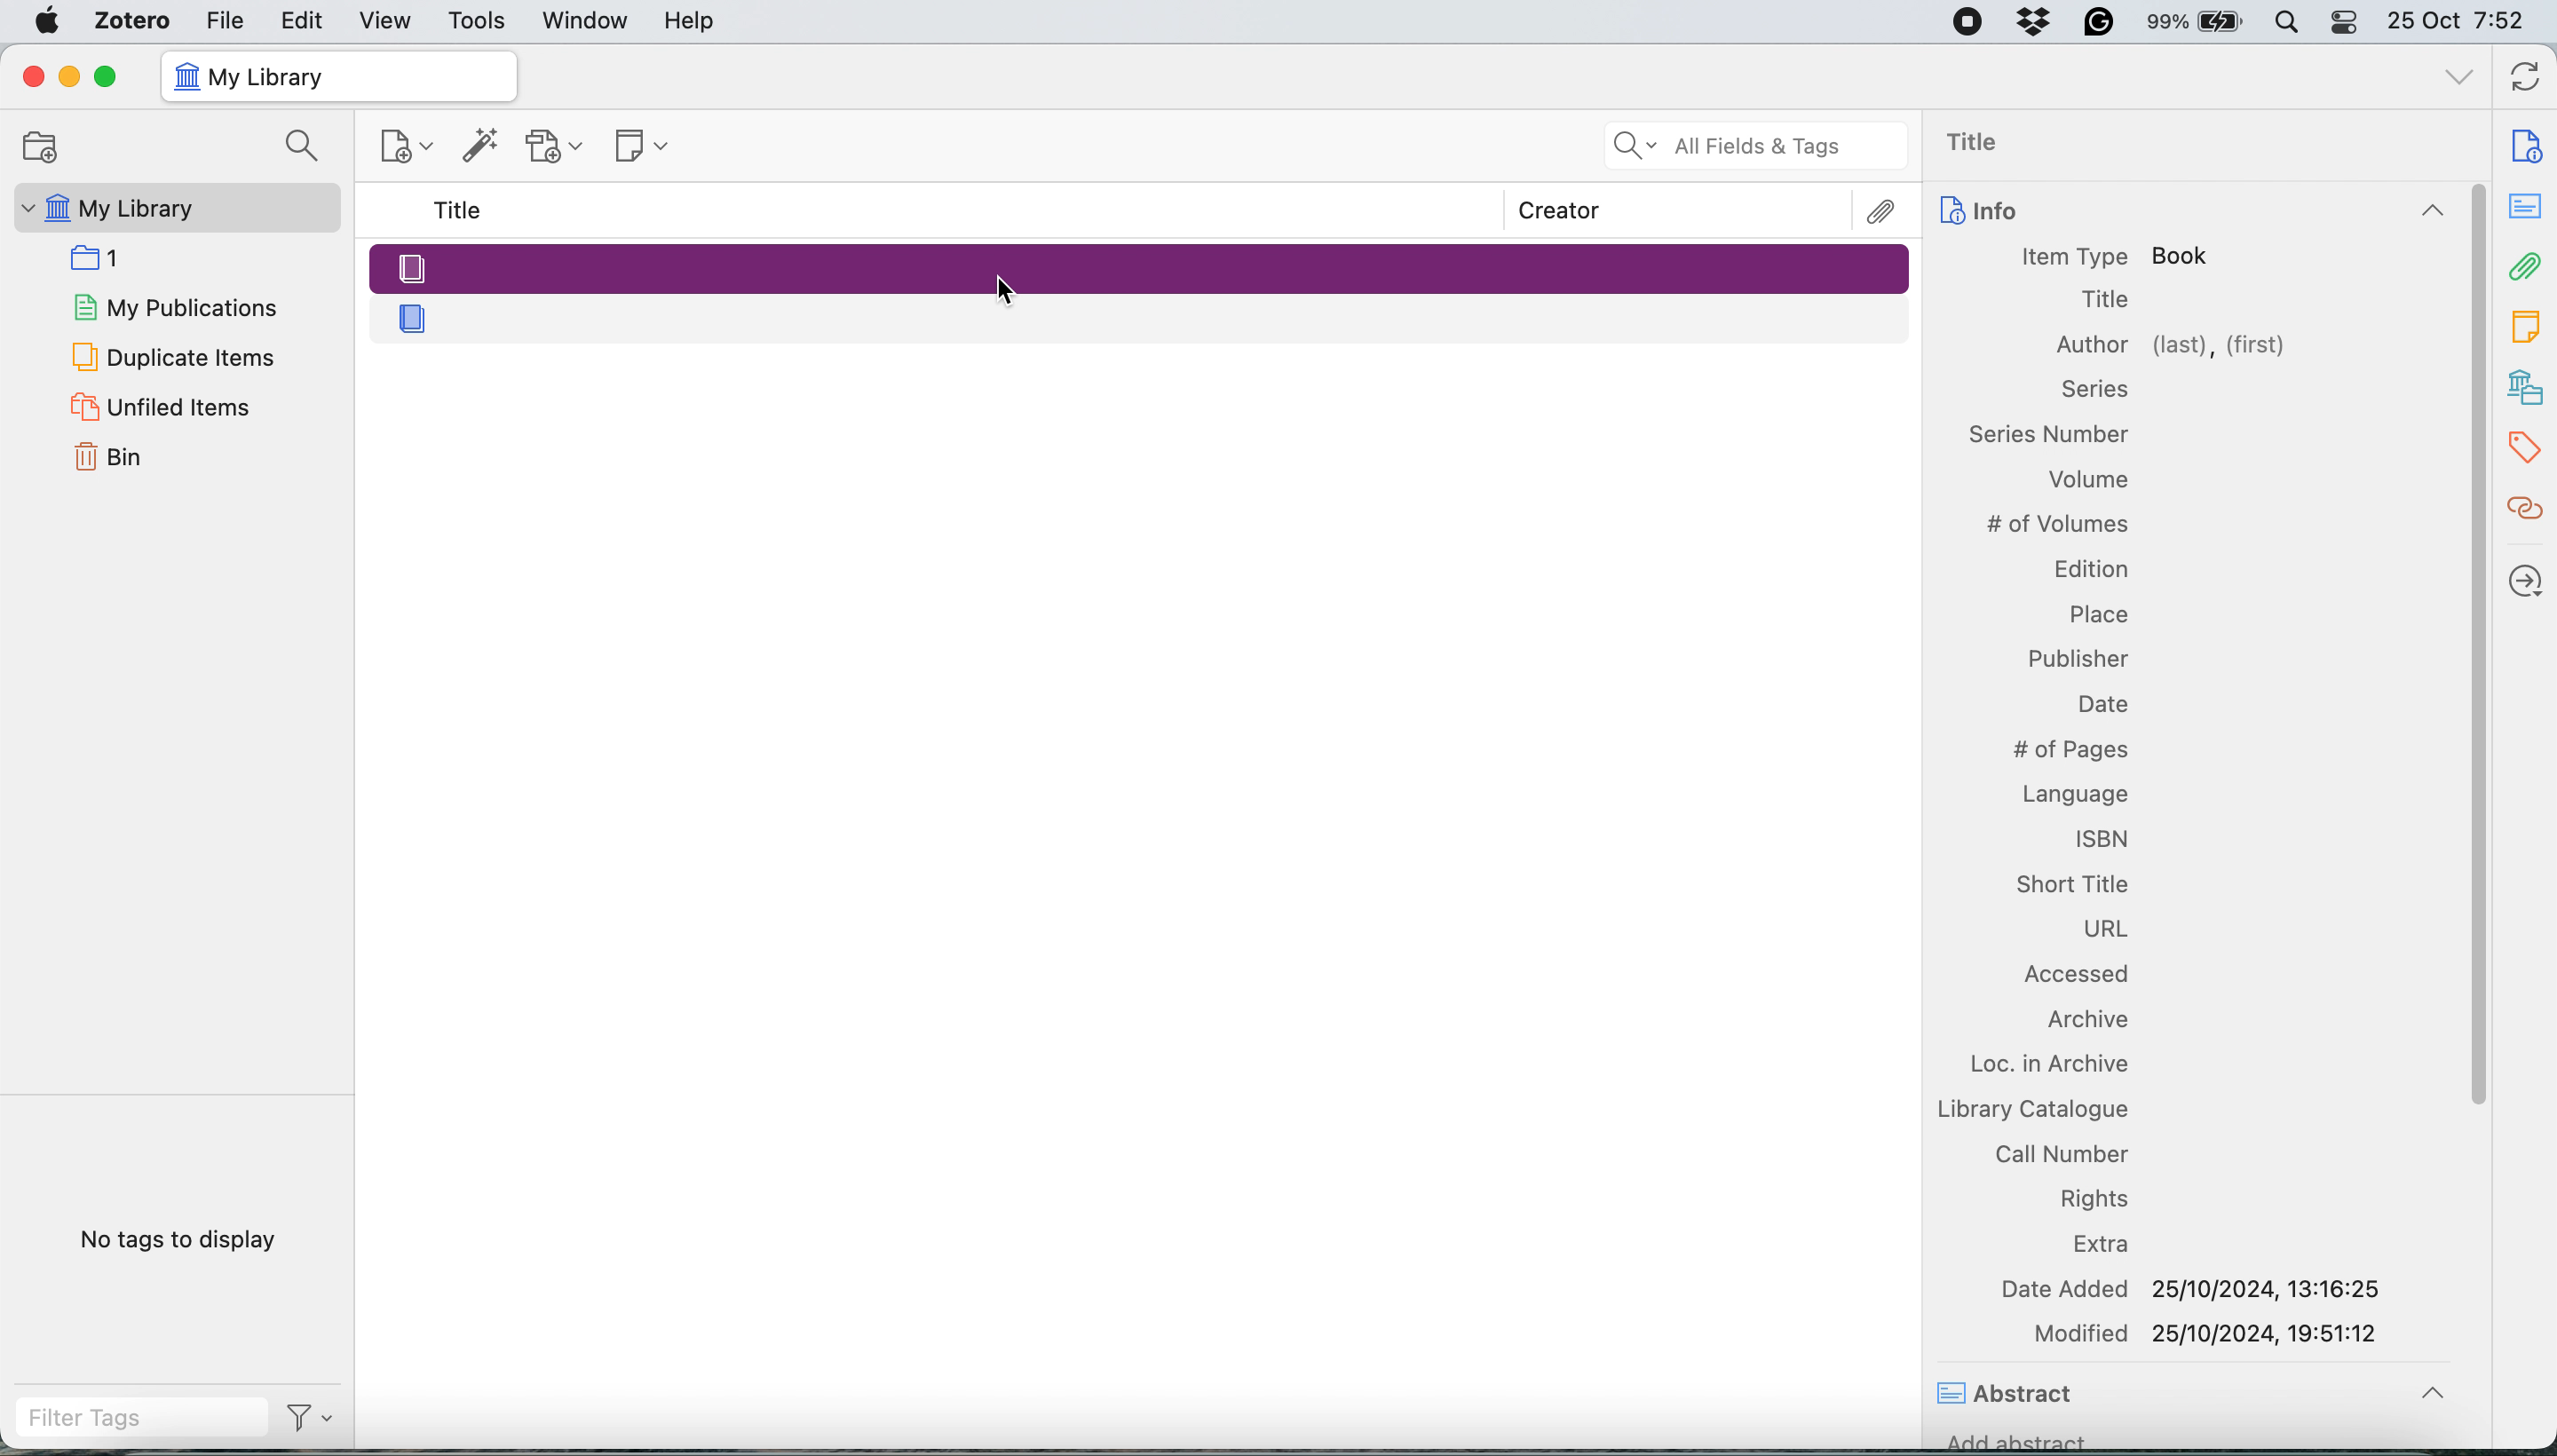 The height and width of the screenshot is (1456, 2557). What do you see at coordinates (2036, 21) in the screenshot?
I see `Dropbox` at bounding box center [2036, 21].